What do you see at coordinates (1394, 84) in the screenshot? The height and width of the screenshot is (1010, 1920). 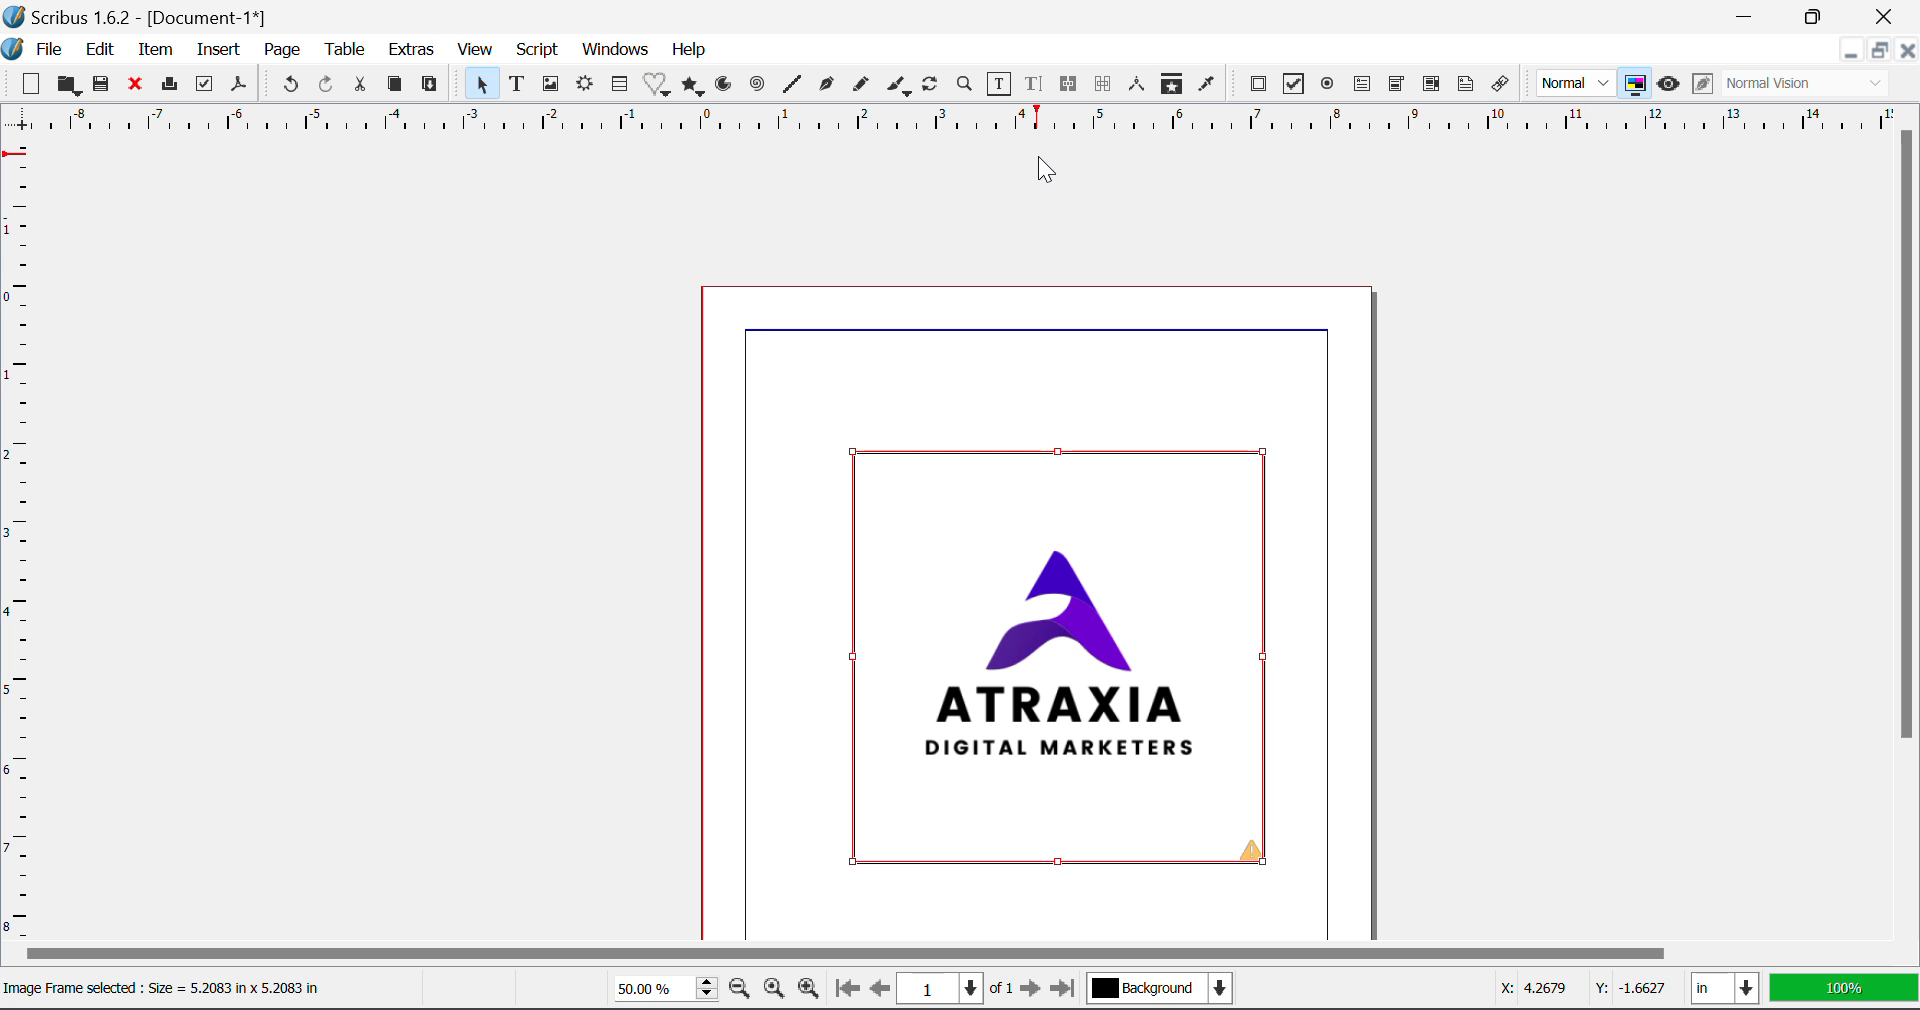 I see `Pdf Combo Box` at bounding box center [1394, 84].